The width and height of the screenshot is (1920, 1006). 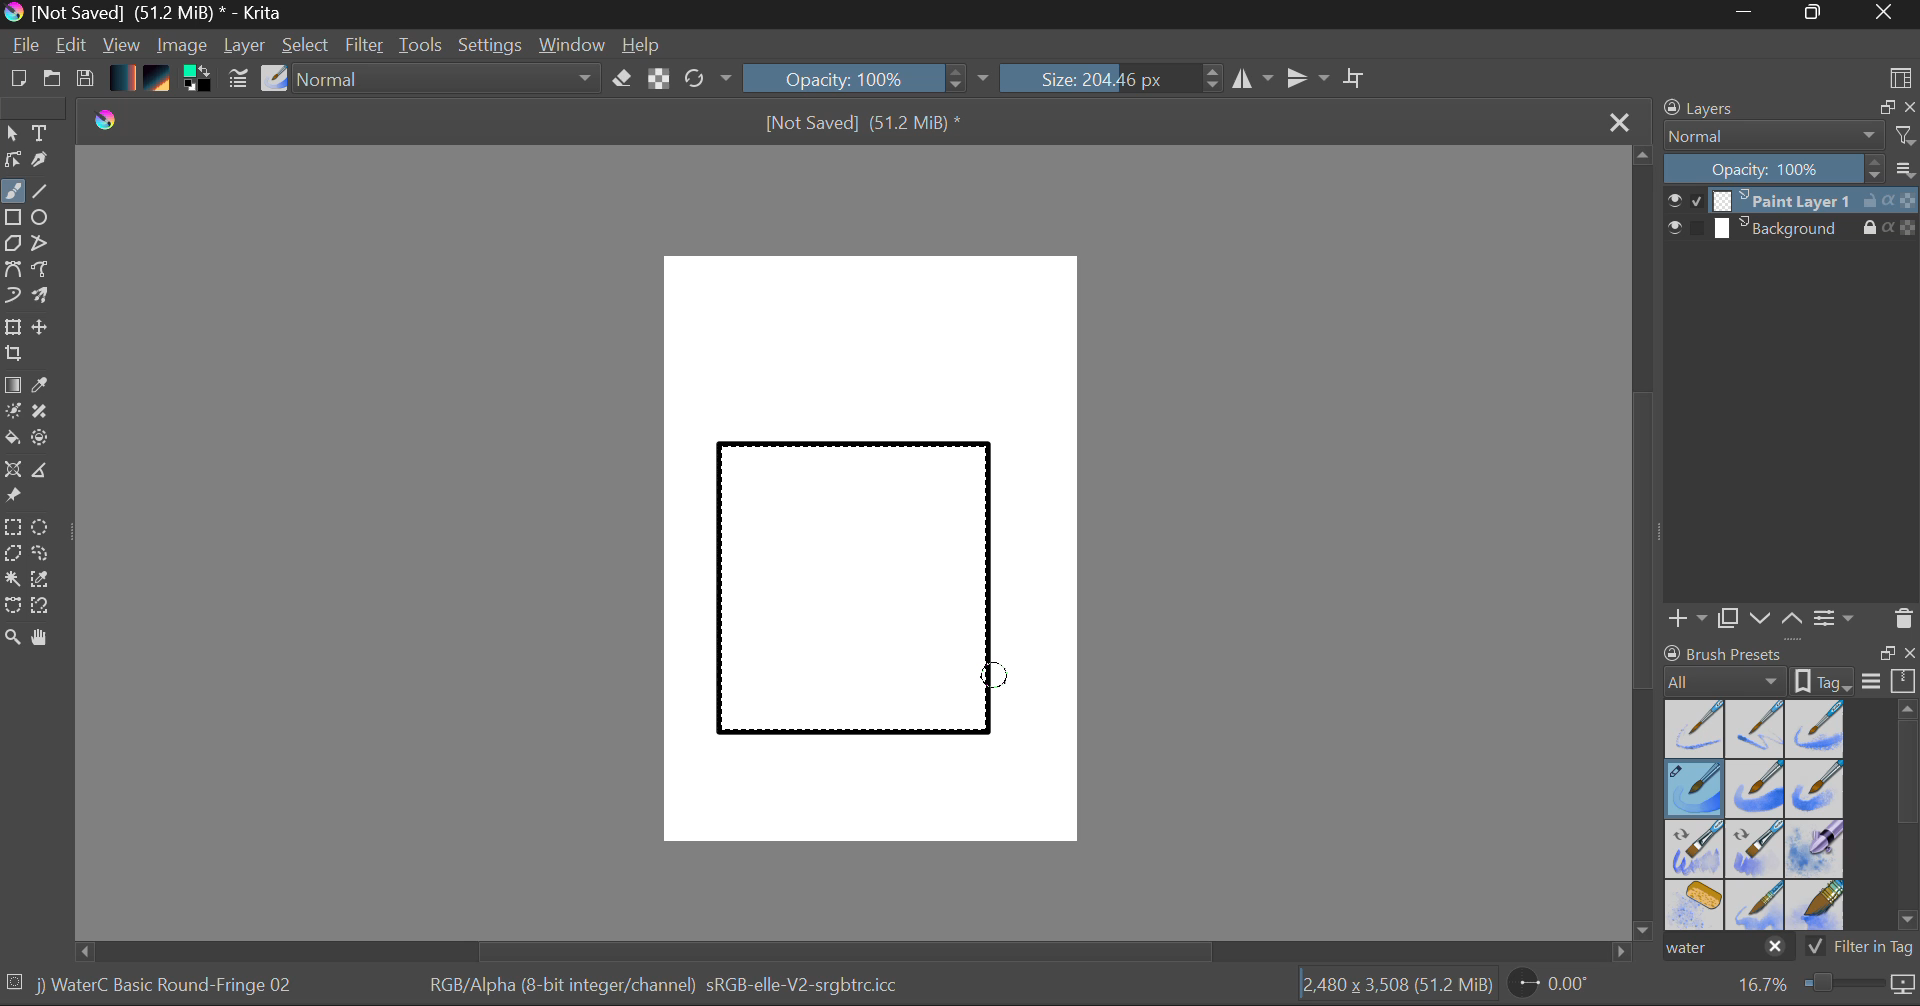 I want to click on Elipses, so click(x=43, y=219).